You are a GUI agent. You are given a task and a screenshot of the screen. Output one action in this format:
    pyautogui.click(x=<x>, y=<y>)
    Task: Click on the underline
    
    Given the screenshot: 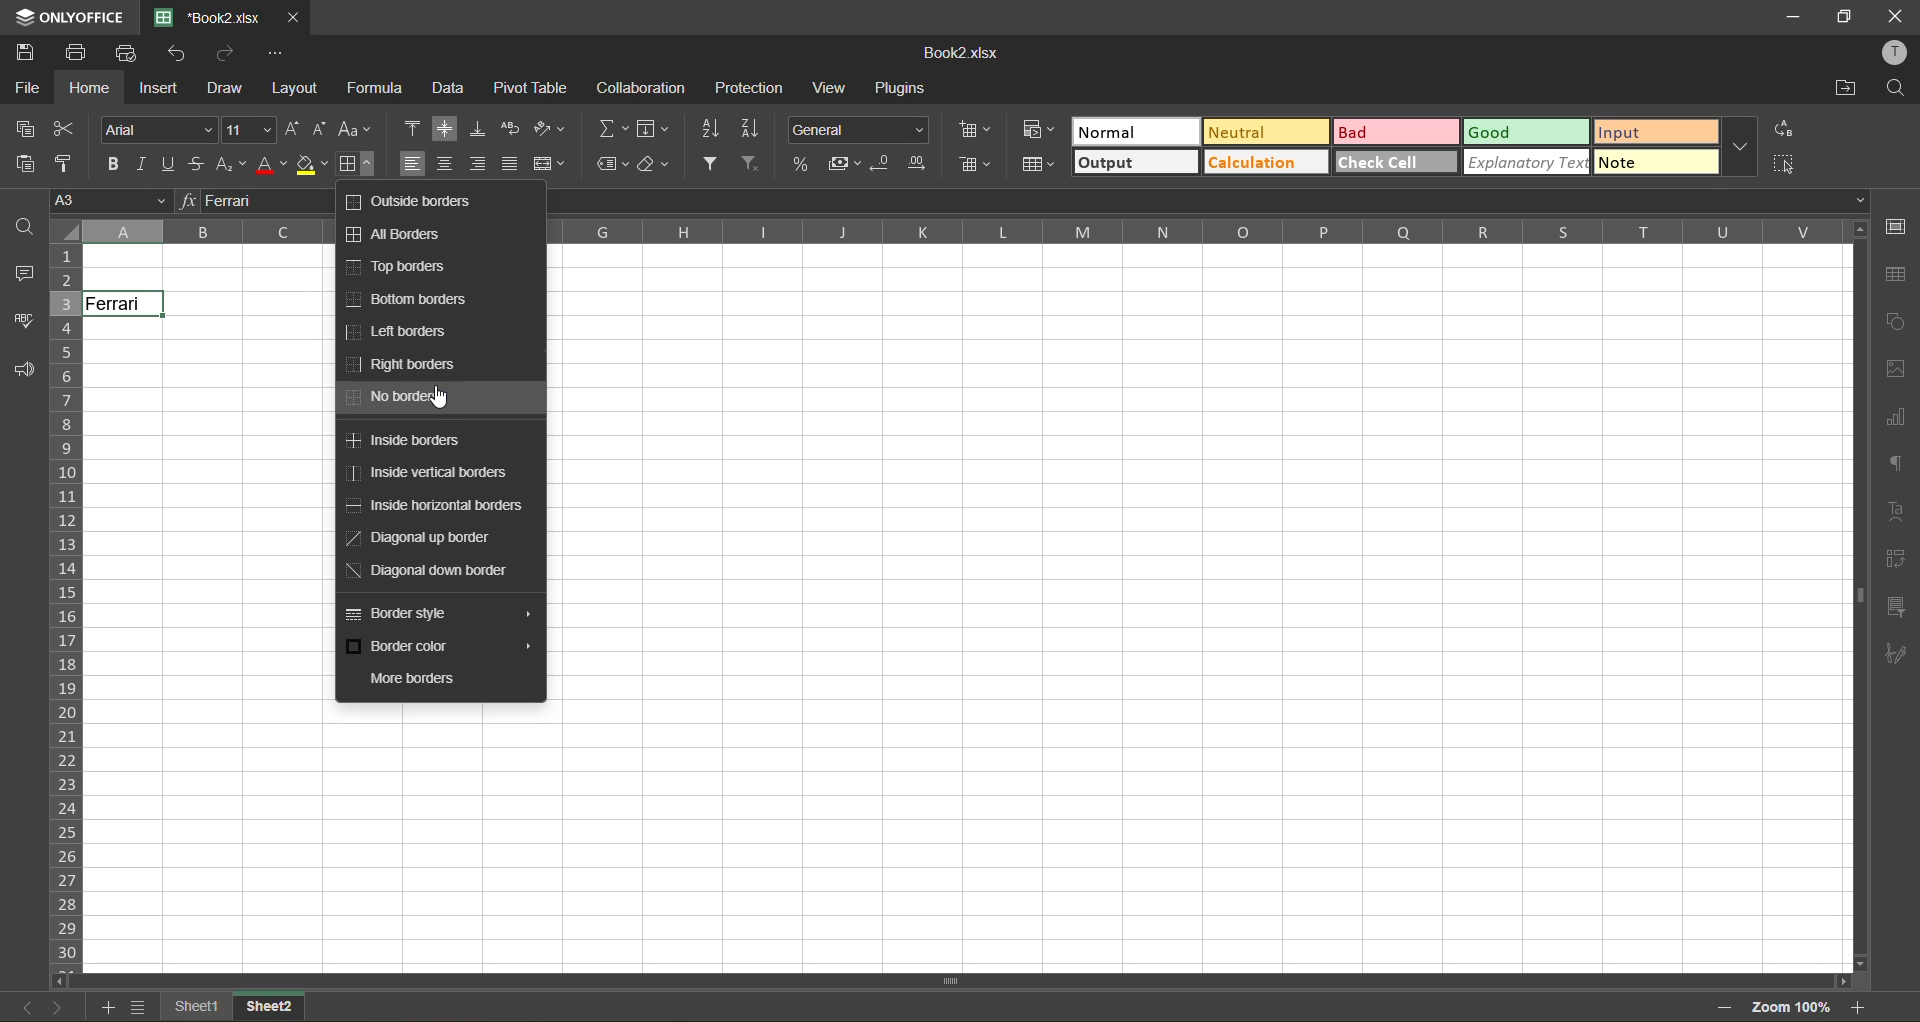 What is the action you would take?
    pyautogui.click(x=171, y=165)
    